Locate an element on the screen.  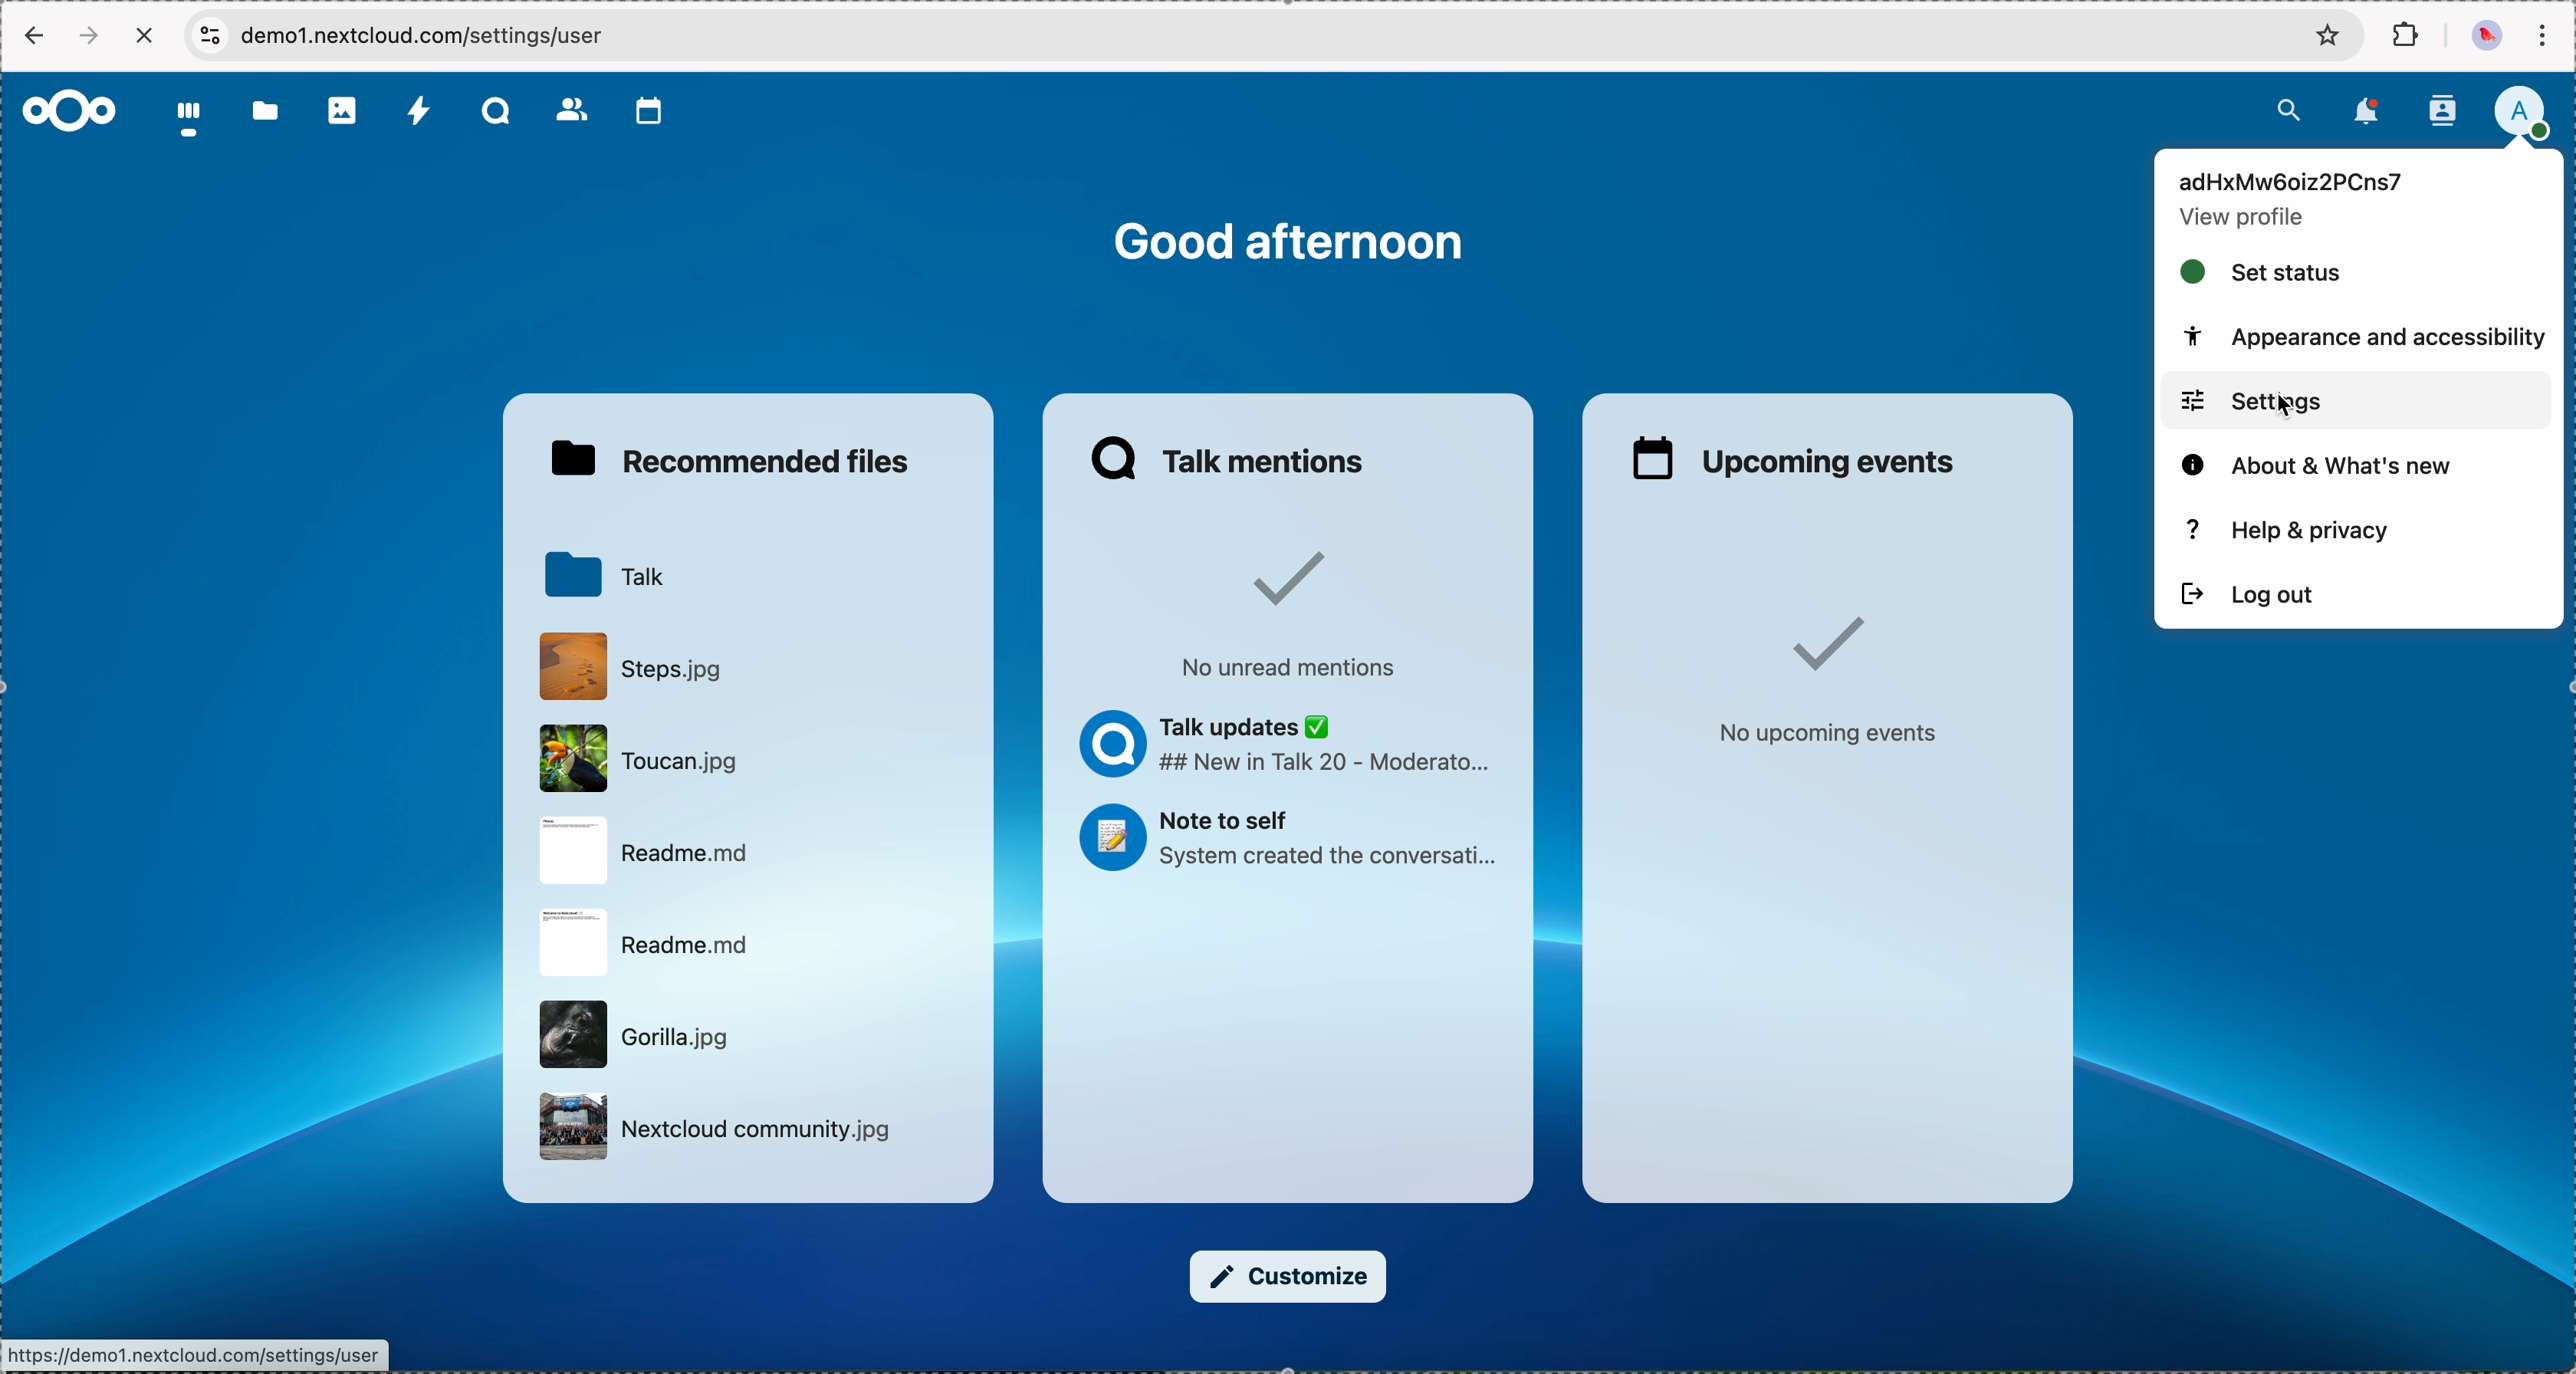
controls is located at coordinates (209, 34).